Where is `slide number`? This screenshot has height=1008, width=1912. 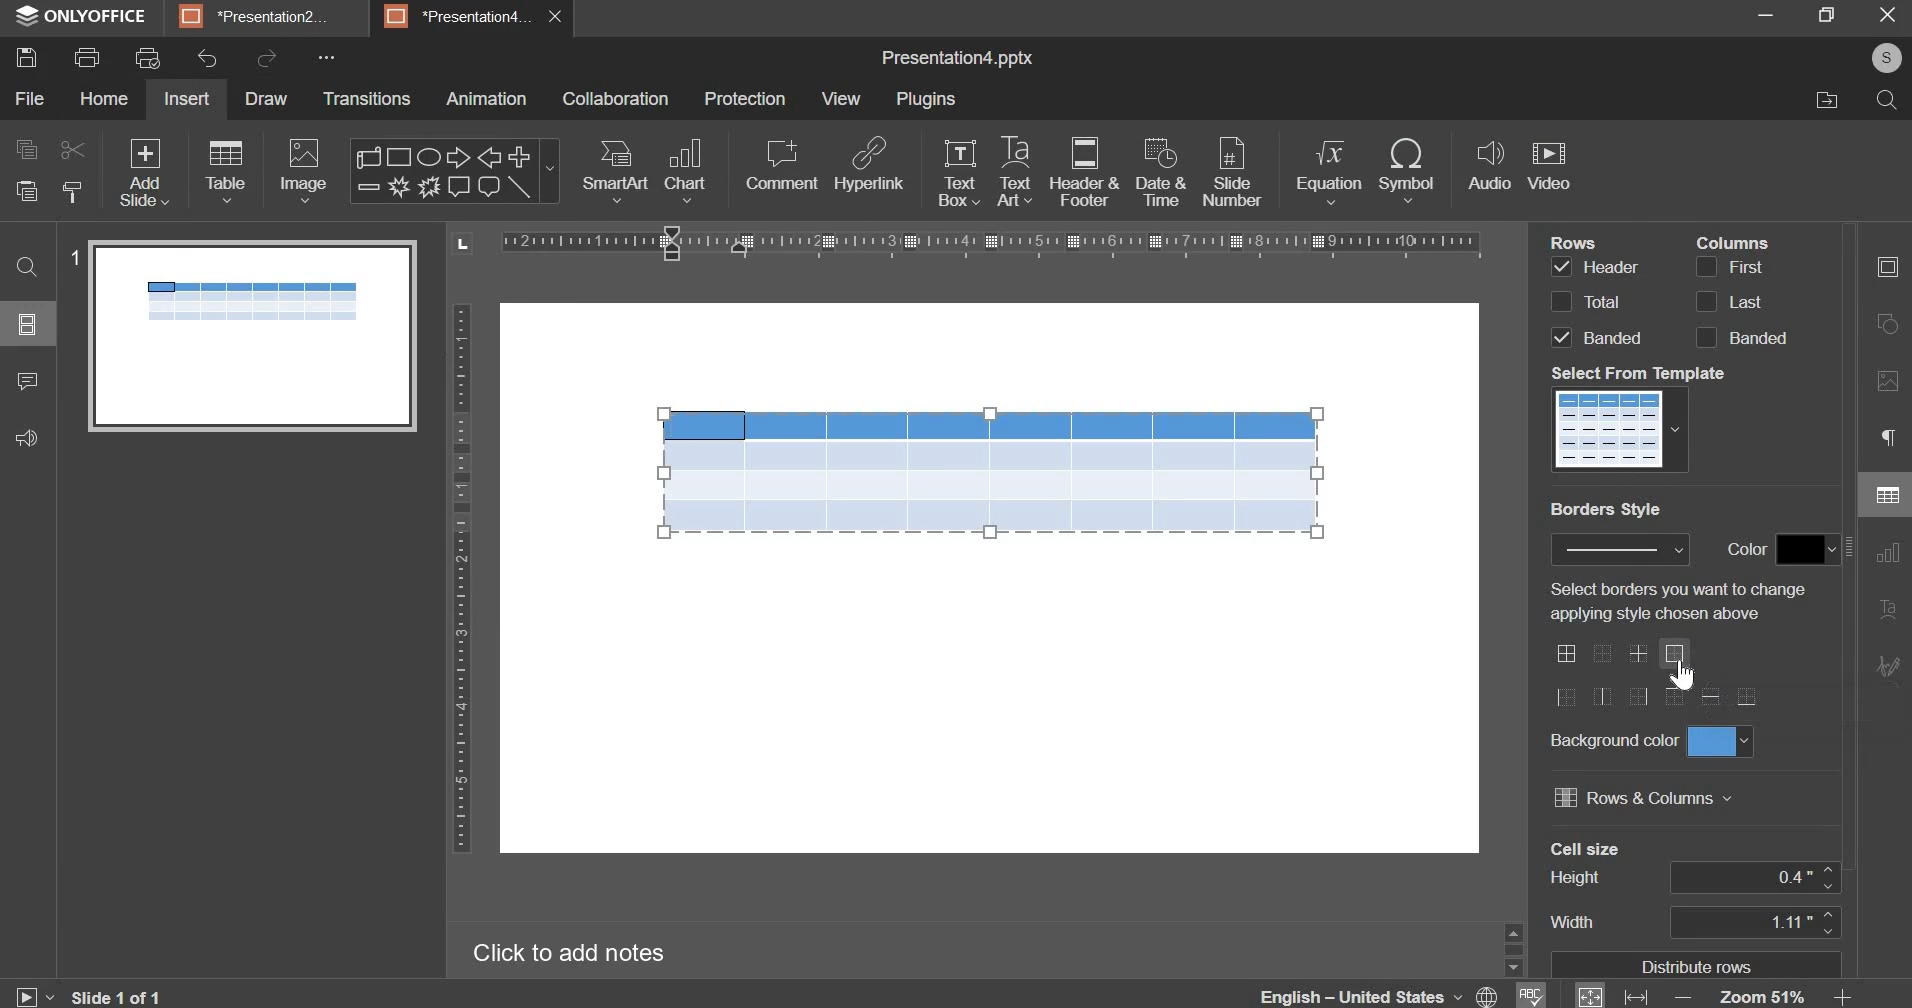
slide number is located at coordinates (1238, 171).